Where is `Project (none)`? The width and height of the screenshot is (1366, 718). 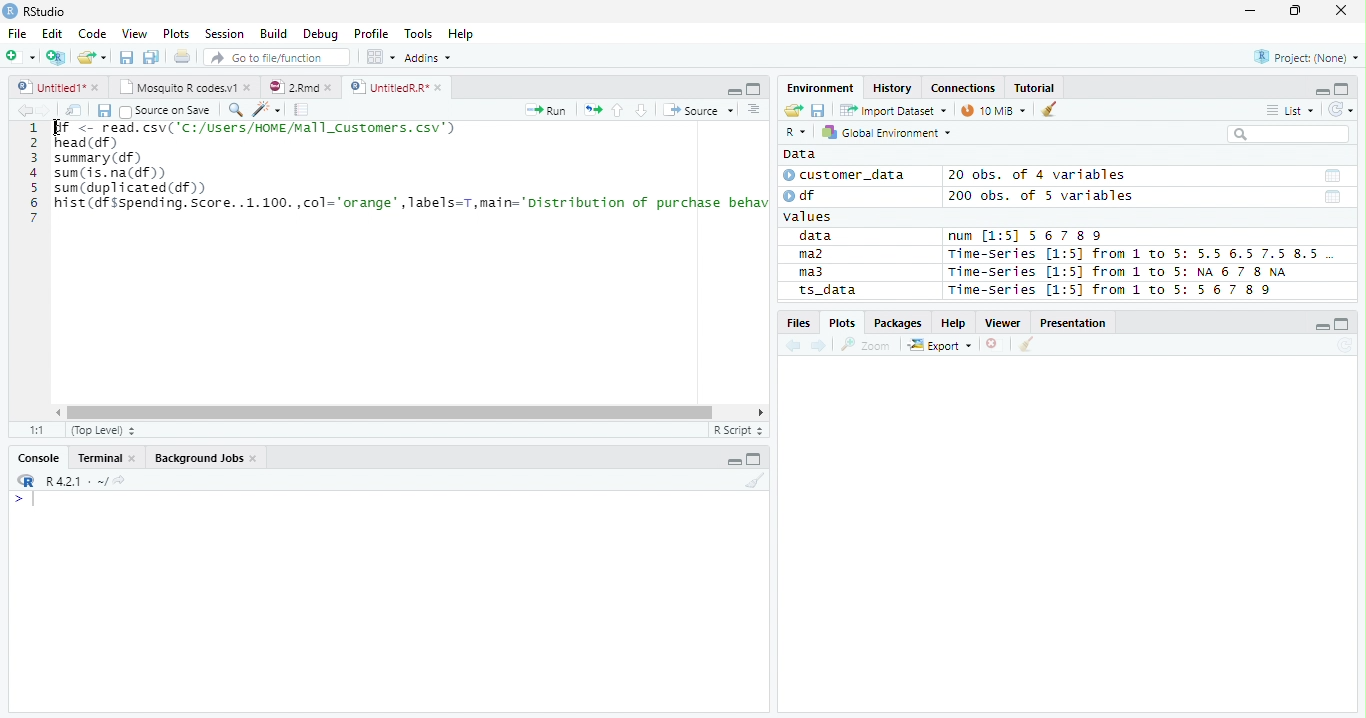
Project (none) is located at coordinates (1309, 55).